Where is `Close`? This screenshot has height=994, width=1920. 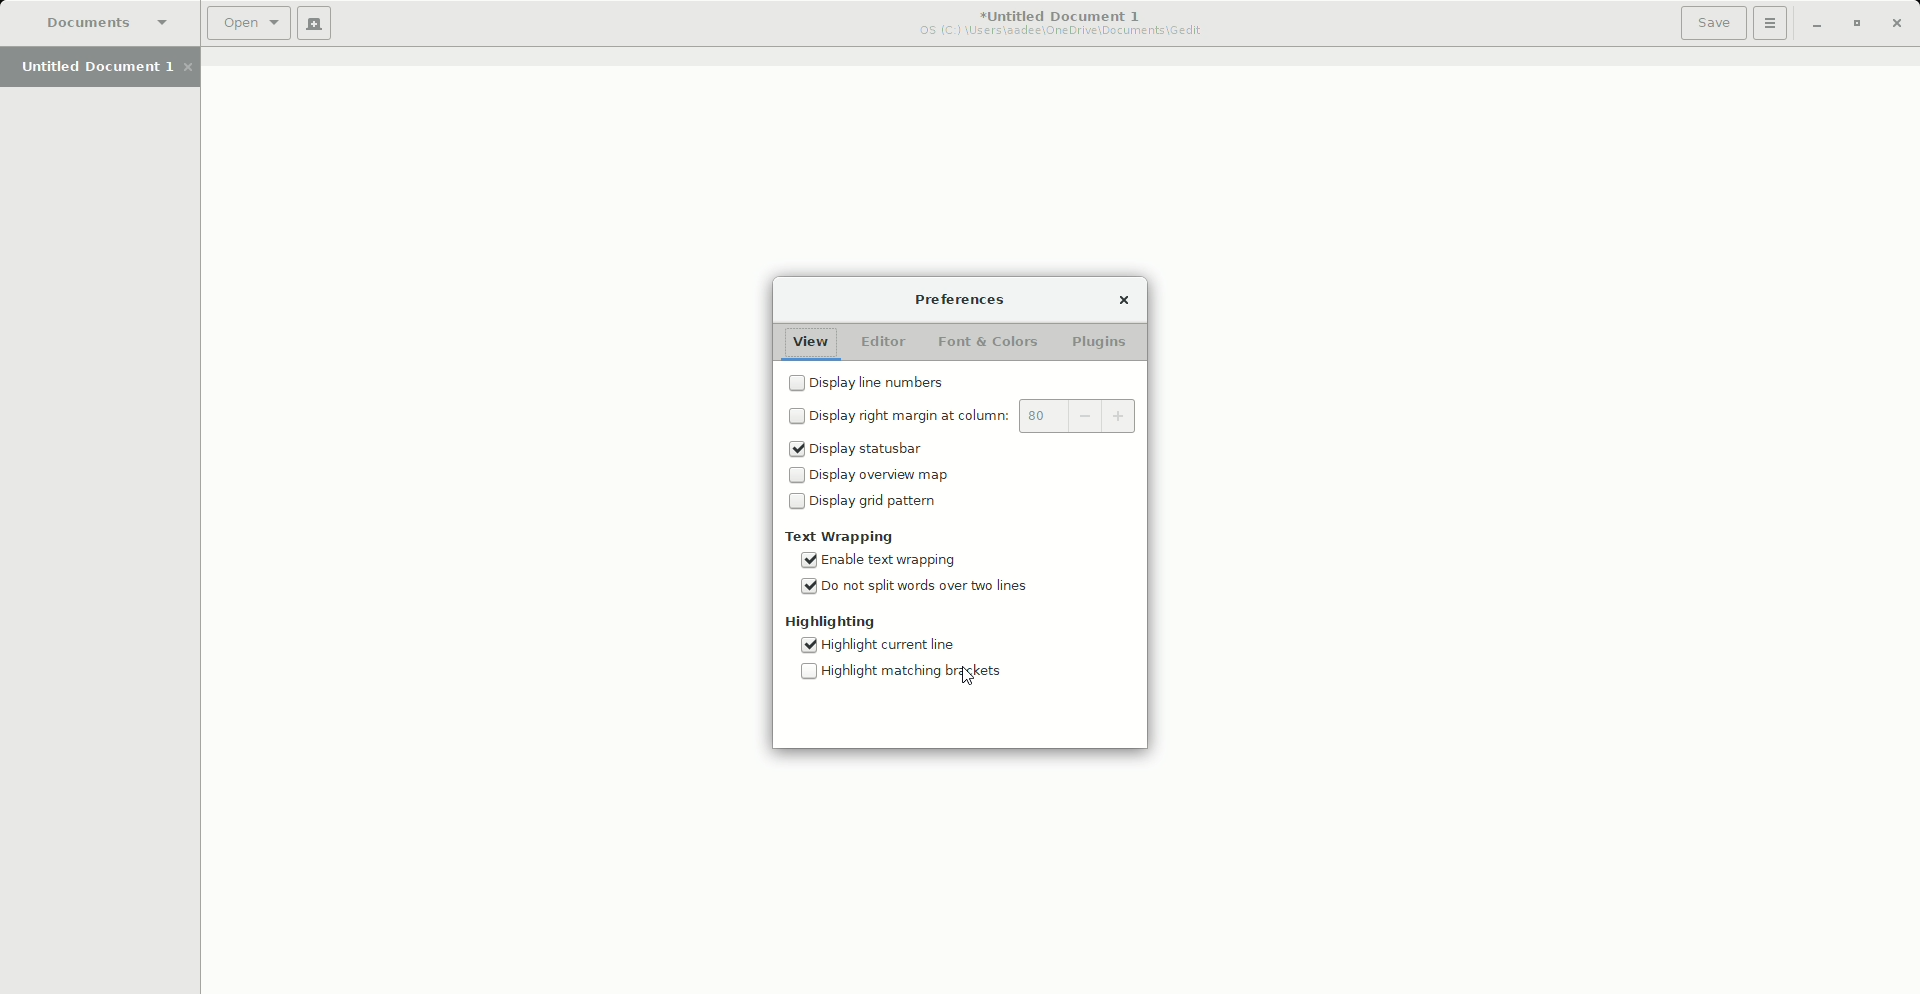
Close is located at coordinates (1900, 22).